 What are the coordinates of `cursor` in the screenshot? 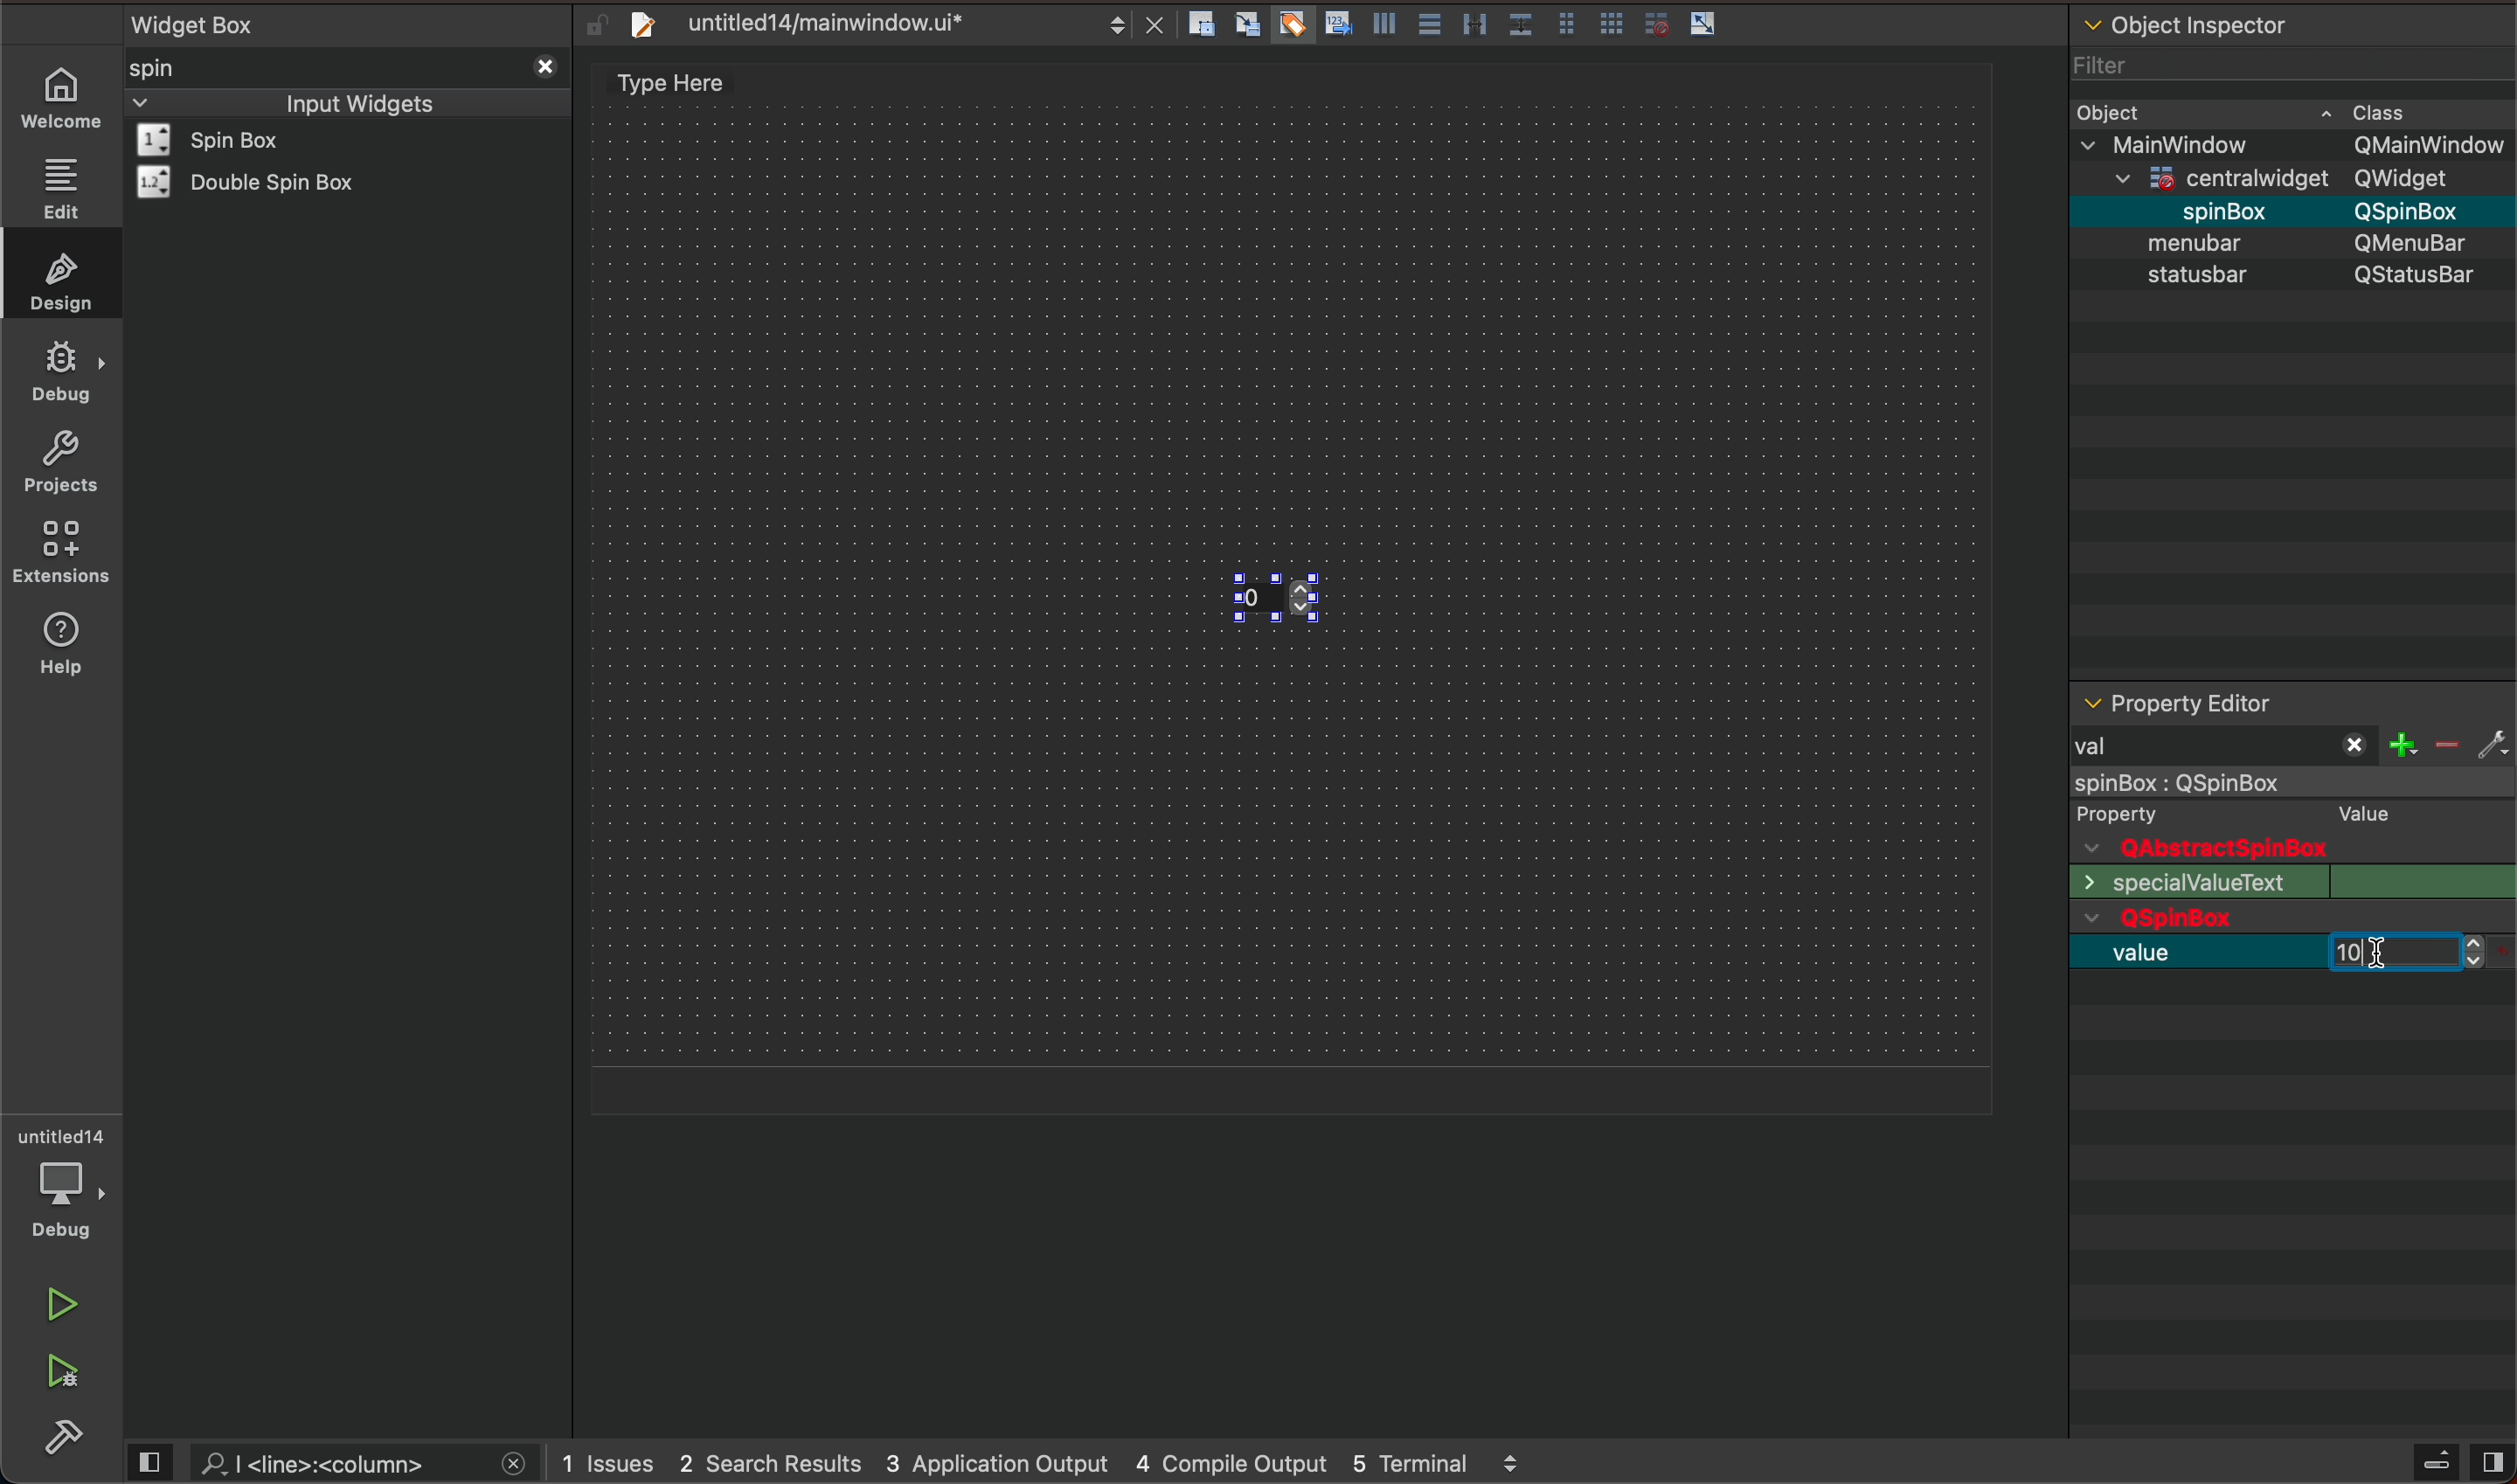 It's located at (2386, 969).